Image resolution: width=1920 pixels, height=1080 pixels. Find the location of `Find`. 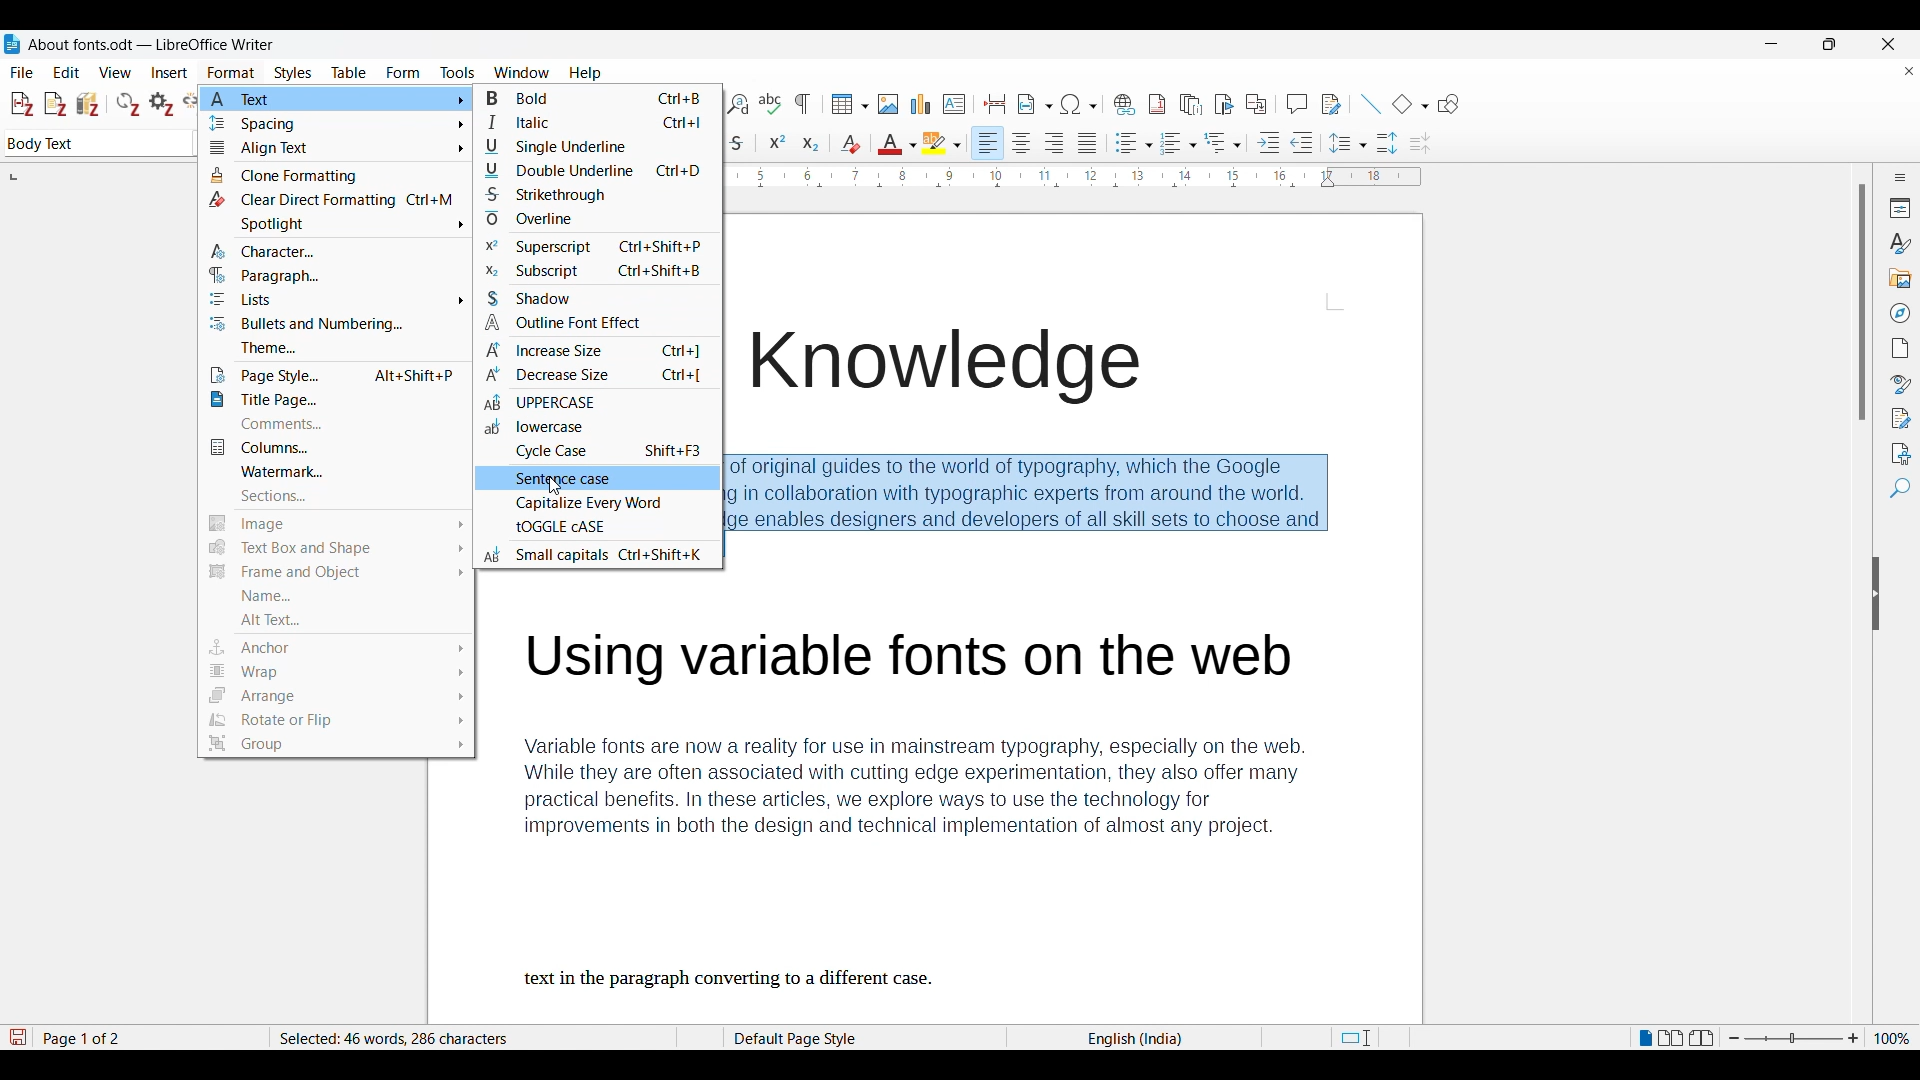

Find is located at coordinates (1900, 488).